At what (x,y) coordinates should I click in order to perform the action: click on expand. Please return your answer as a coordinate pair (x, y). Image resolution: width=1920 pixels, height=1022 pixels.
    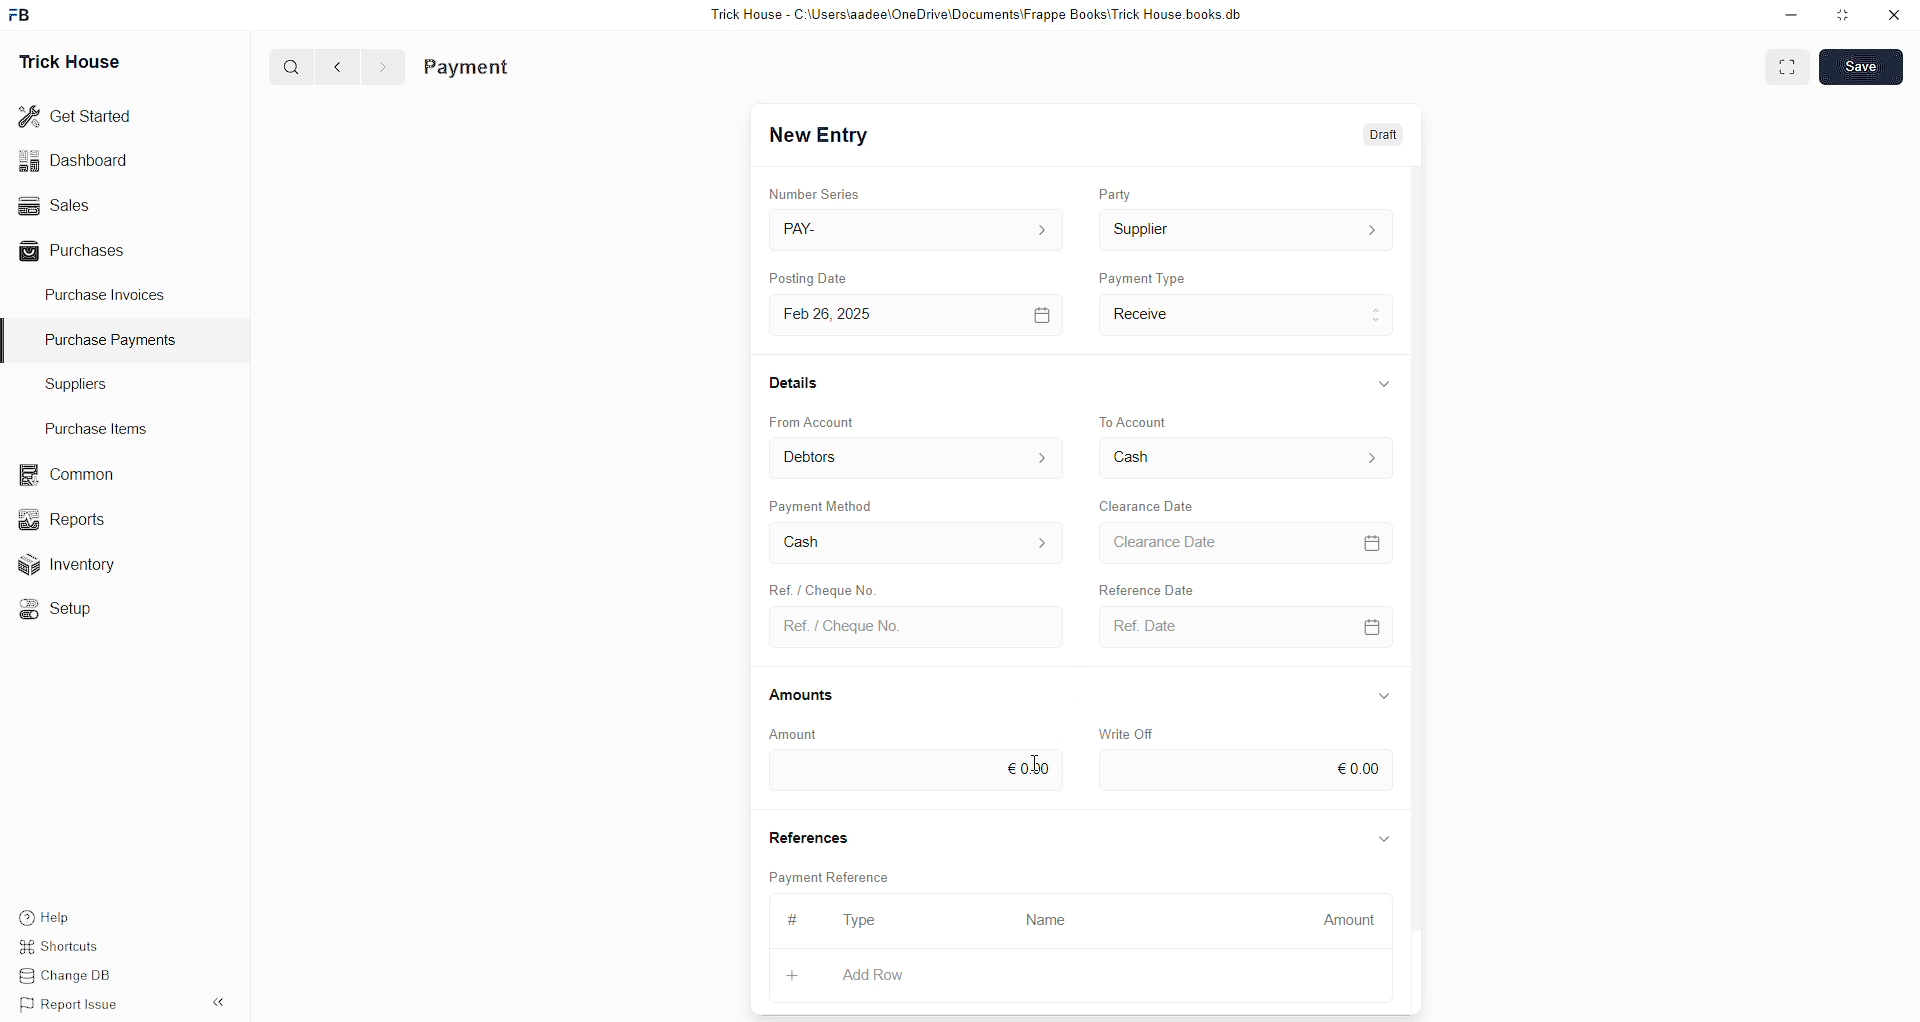
    Looking at the image, I should click on (1383, 835).